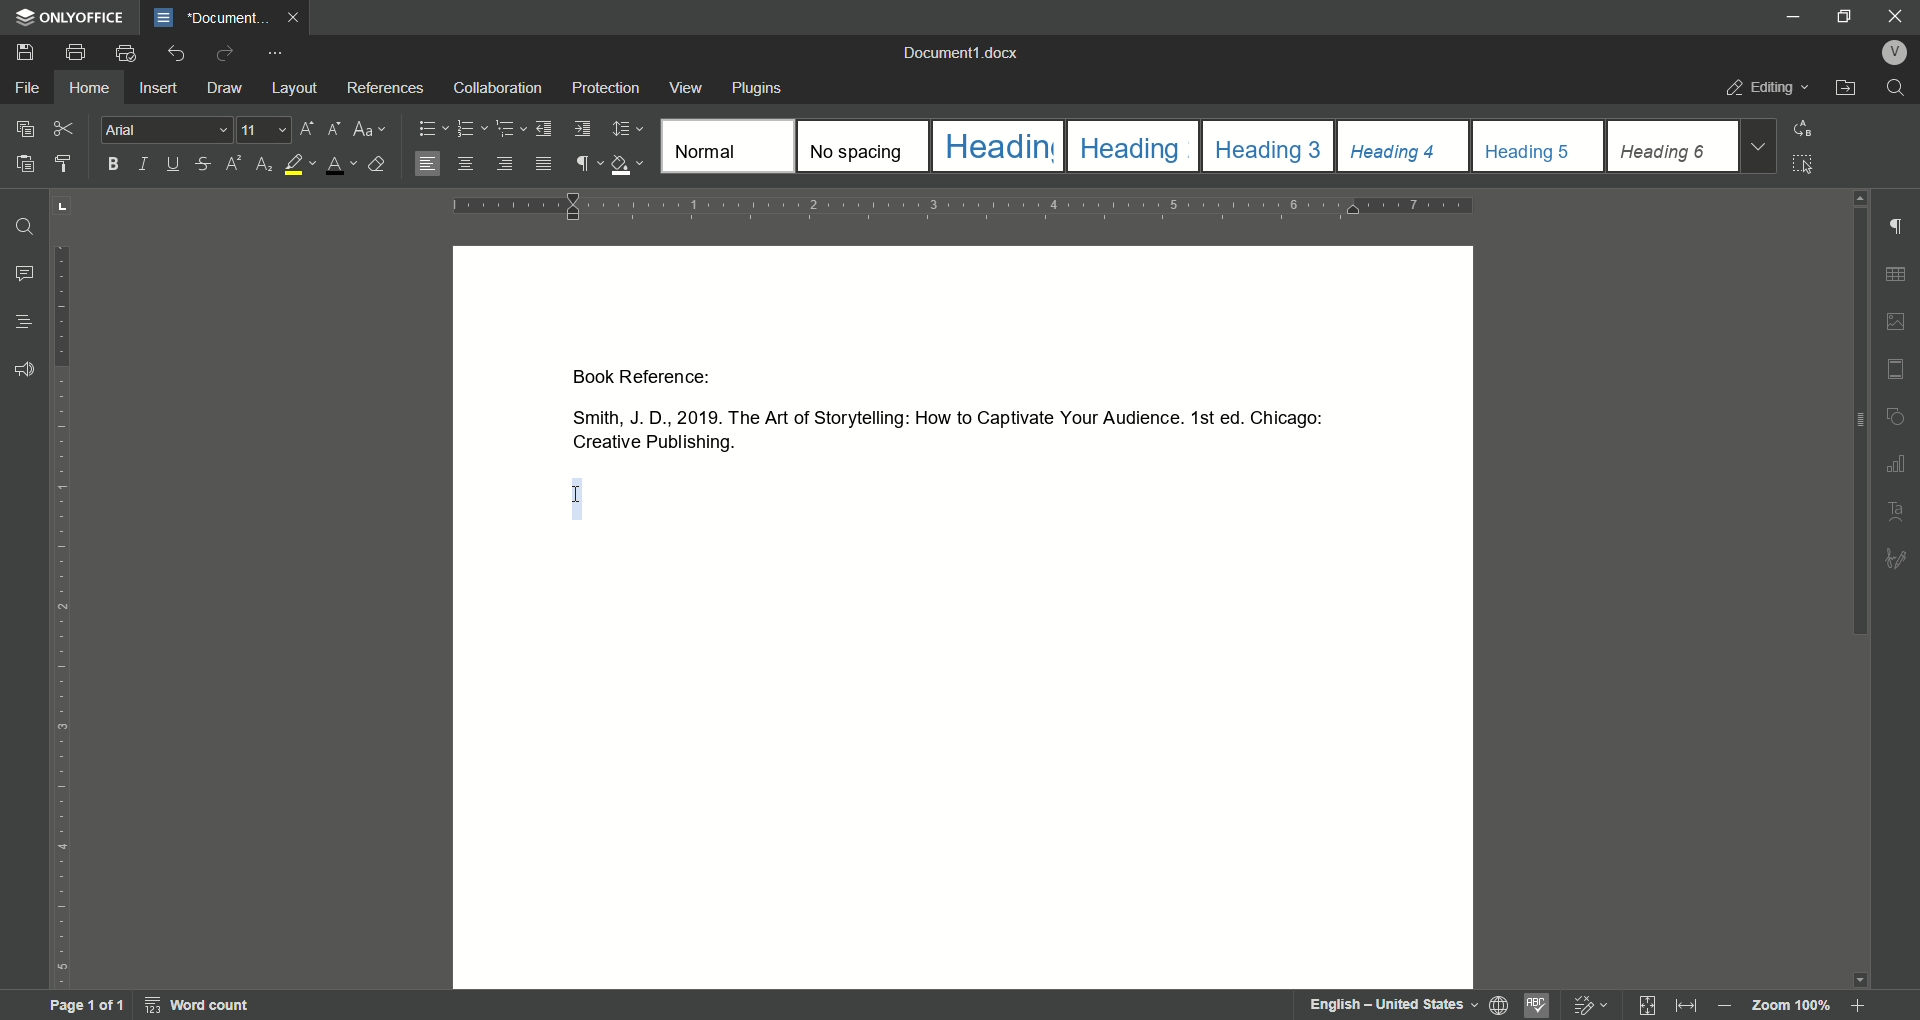 This screenshot has width=1920, height=1020. Describe the element at coordinates (687, 88) in the screenshot. I see `view` at that location.